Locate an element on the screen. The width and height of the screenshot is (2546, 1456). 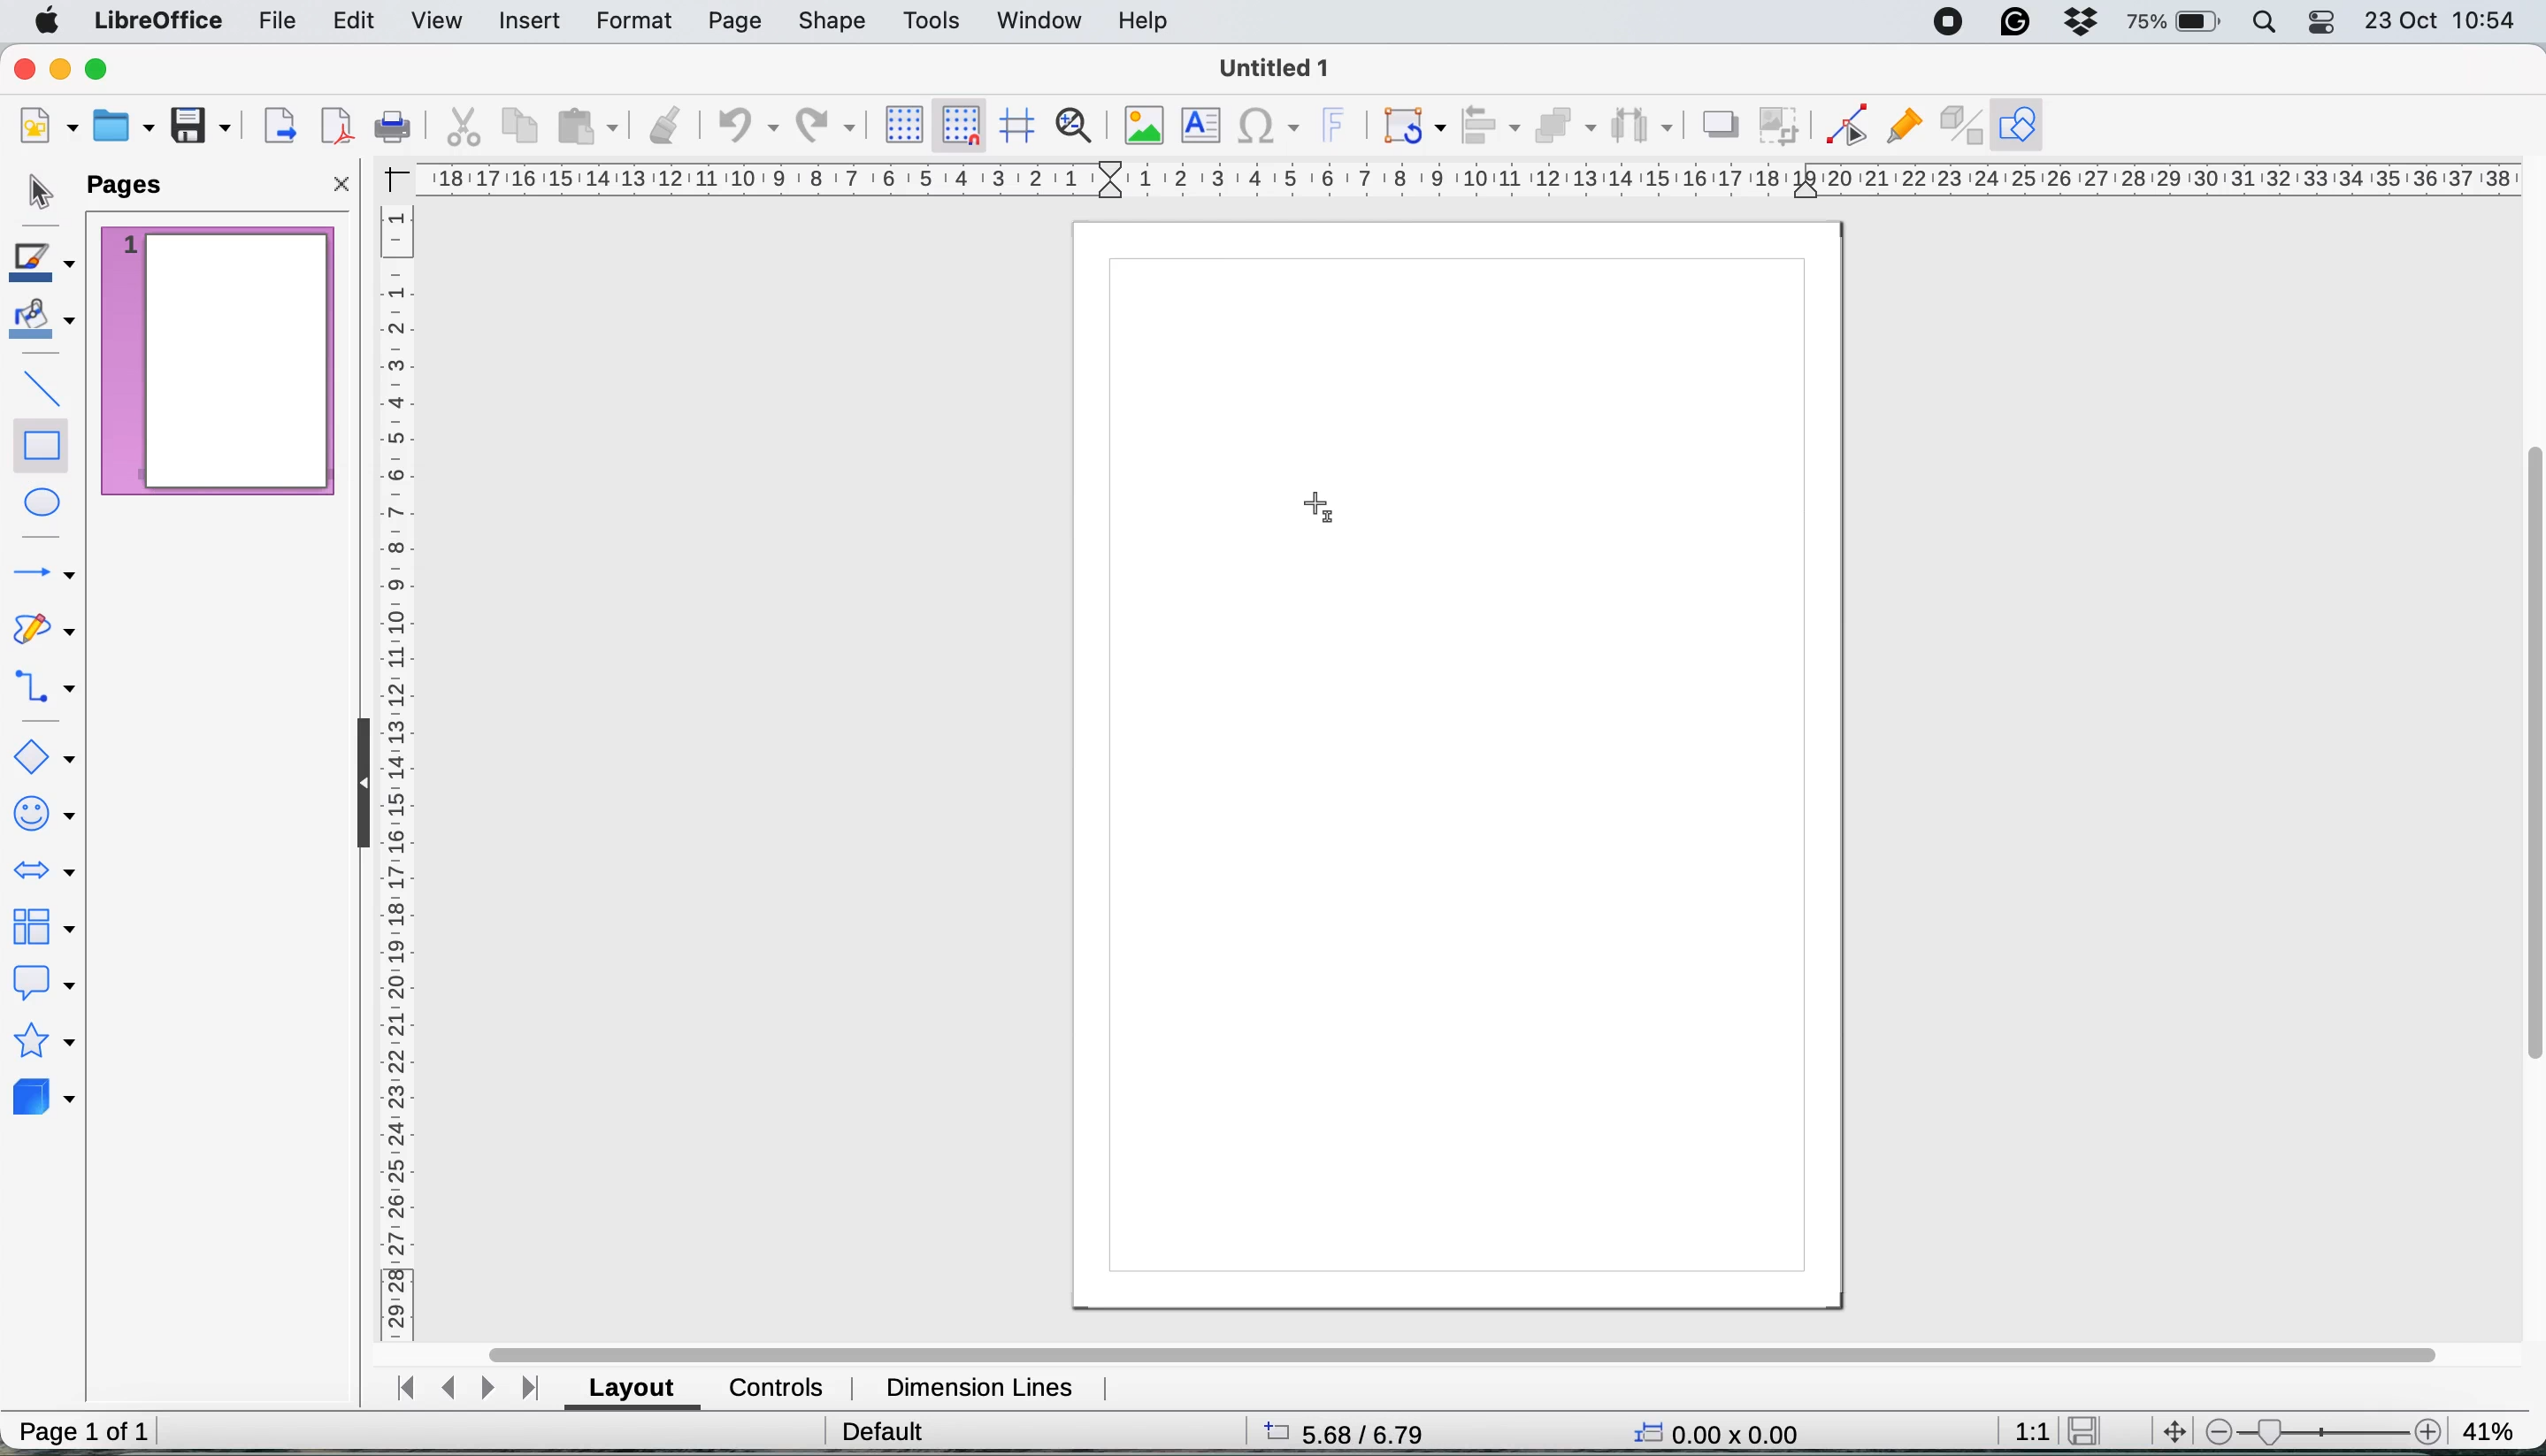
screen recorder is located at coordinates (1945, 23).